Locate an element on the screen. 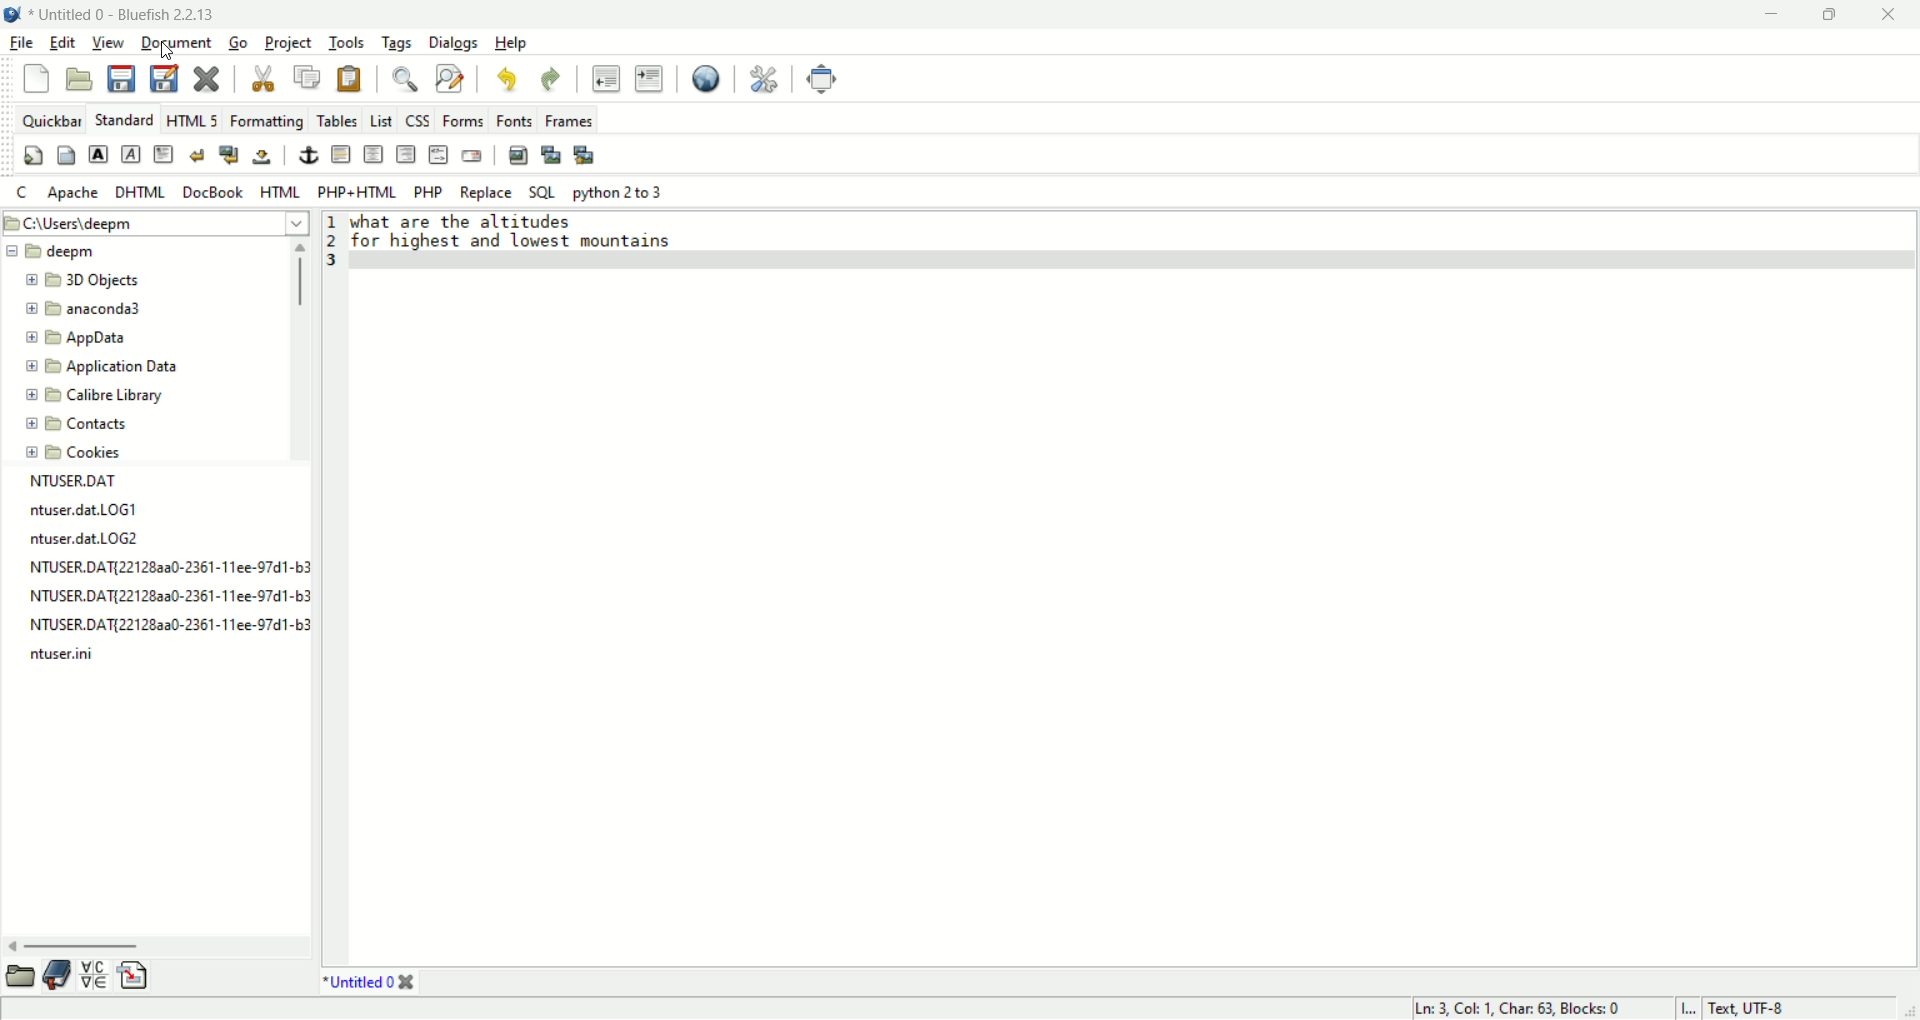 The height and width of the screenshot is (1020, 1920). undo is located at coordinates (507, 77).